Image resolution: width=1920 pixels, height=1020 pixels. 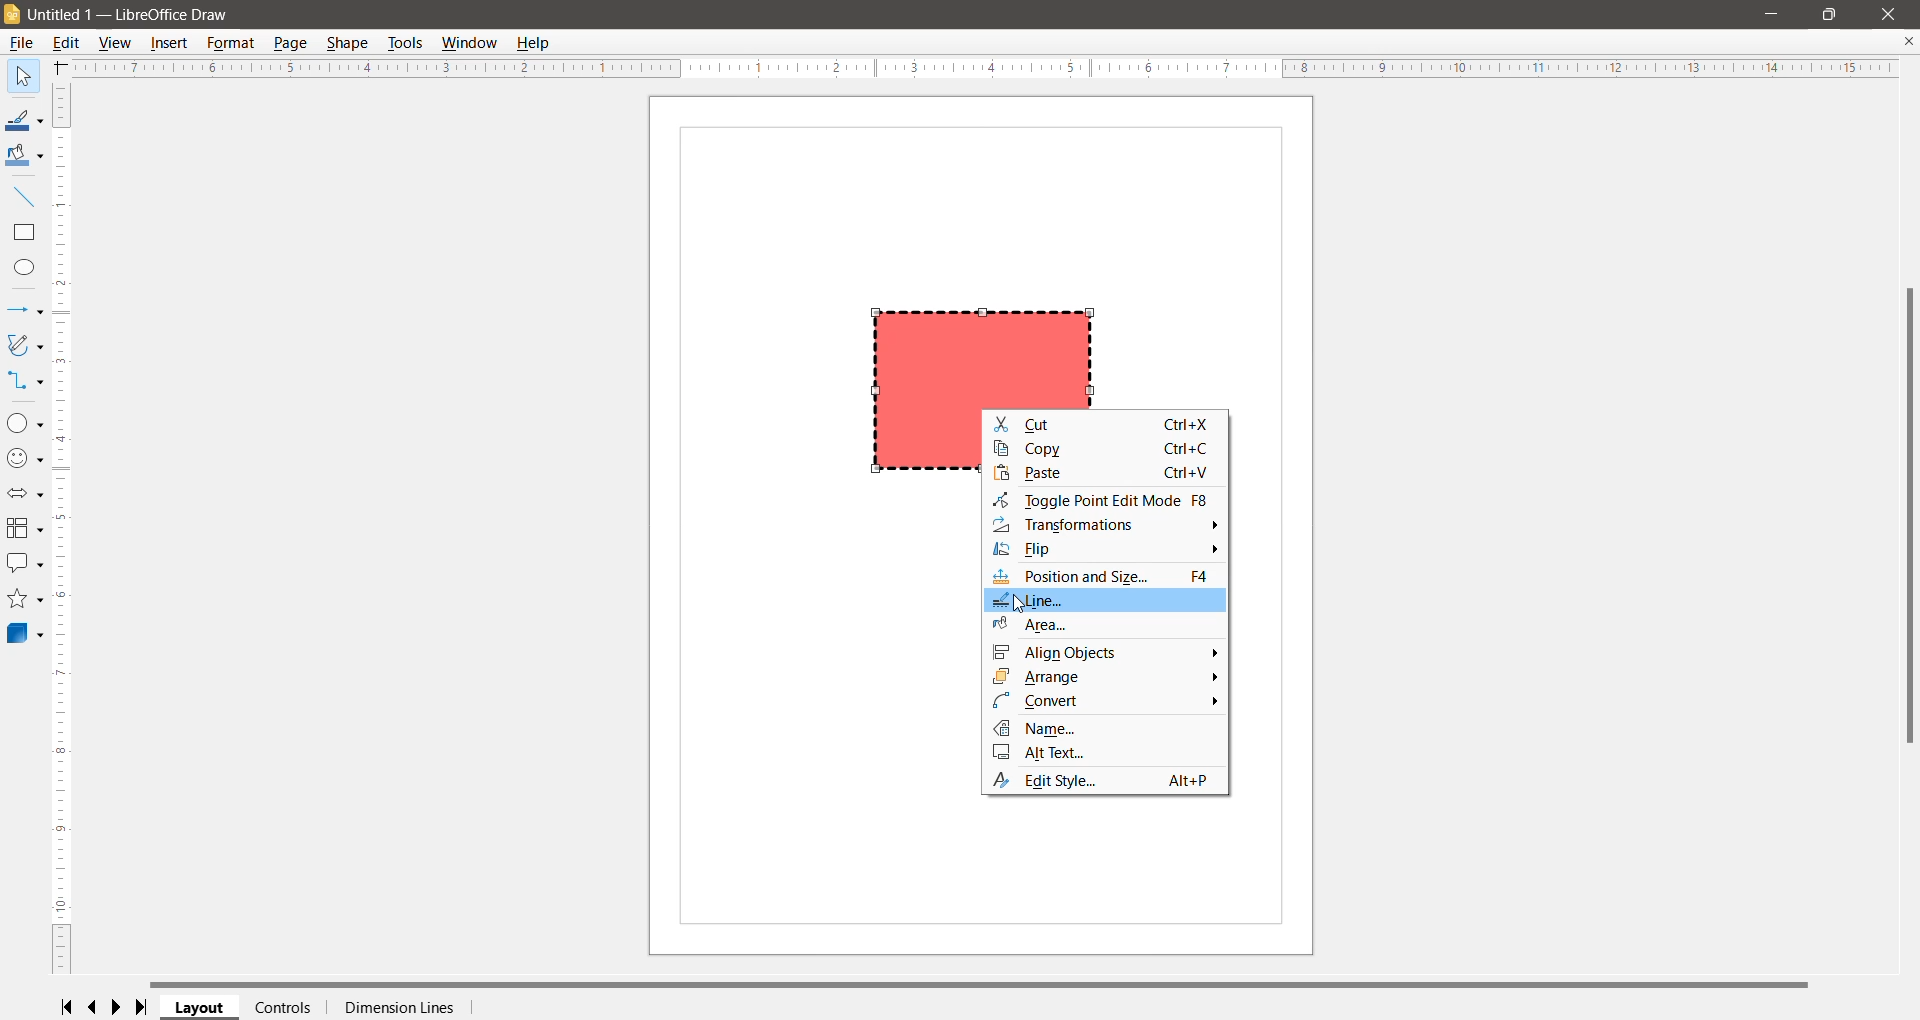 I want to click on Minimize, so click(x=1772, y=13).